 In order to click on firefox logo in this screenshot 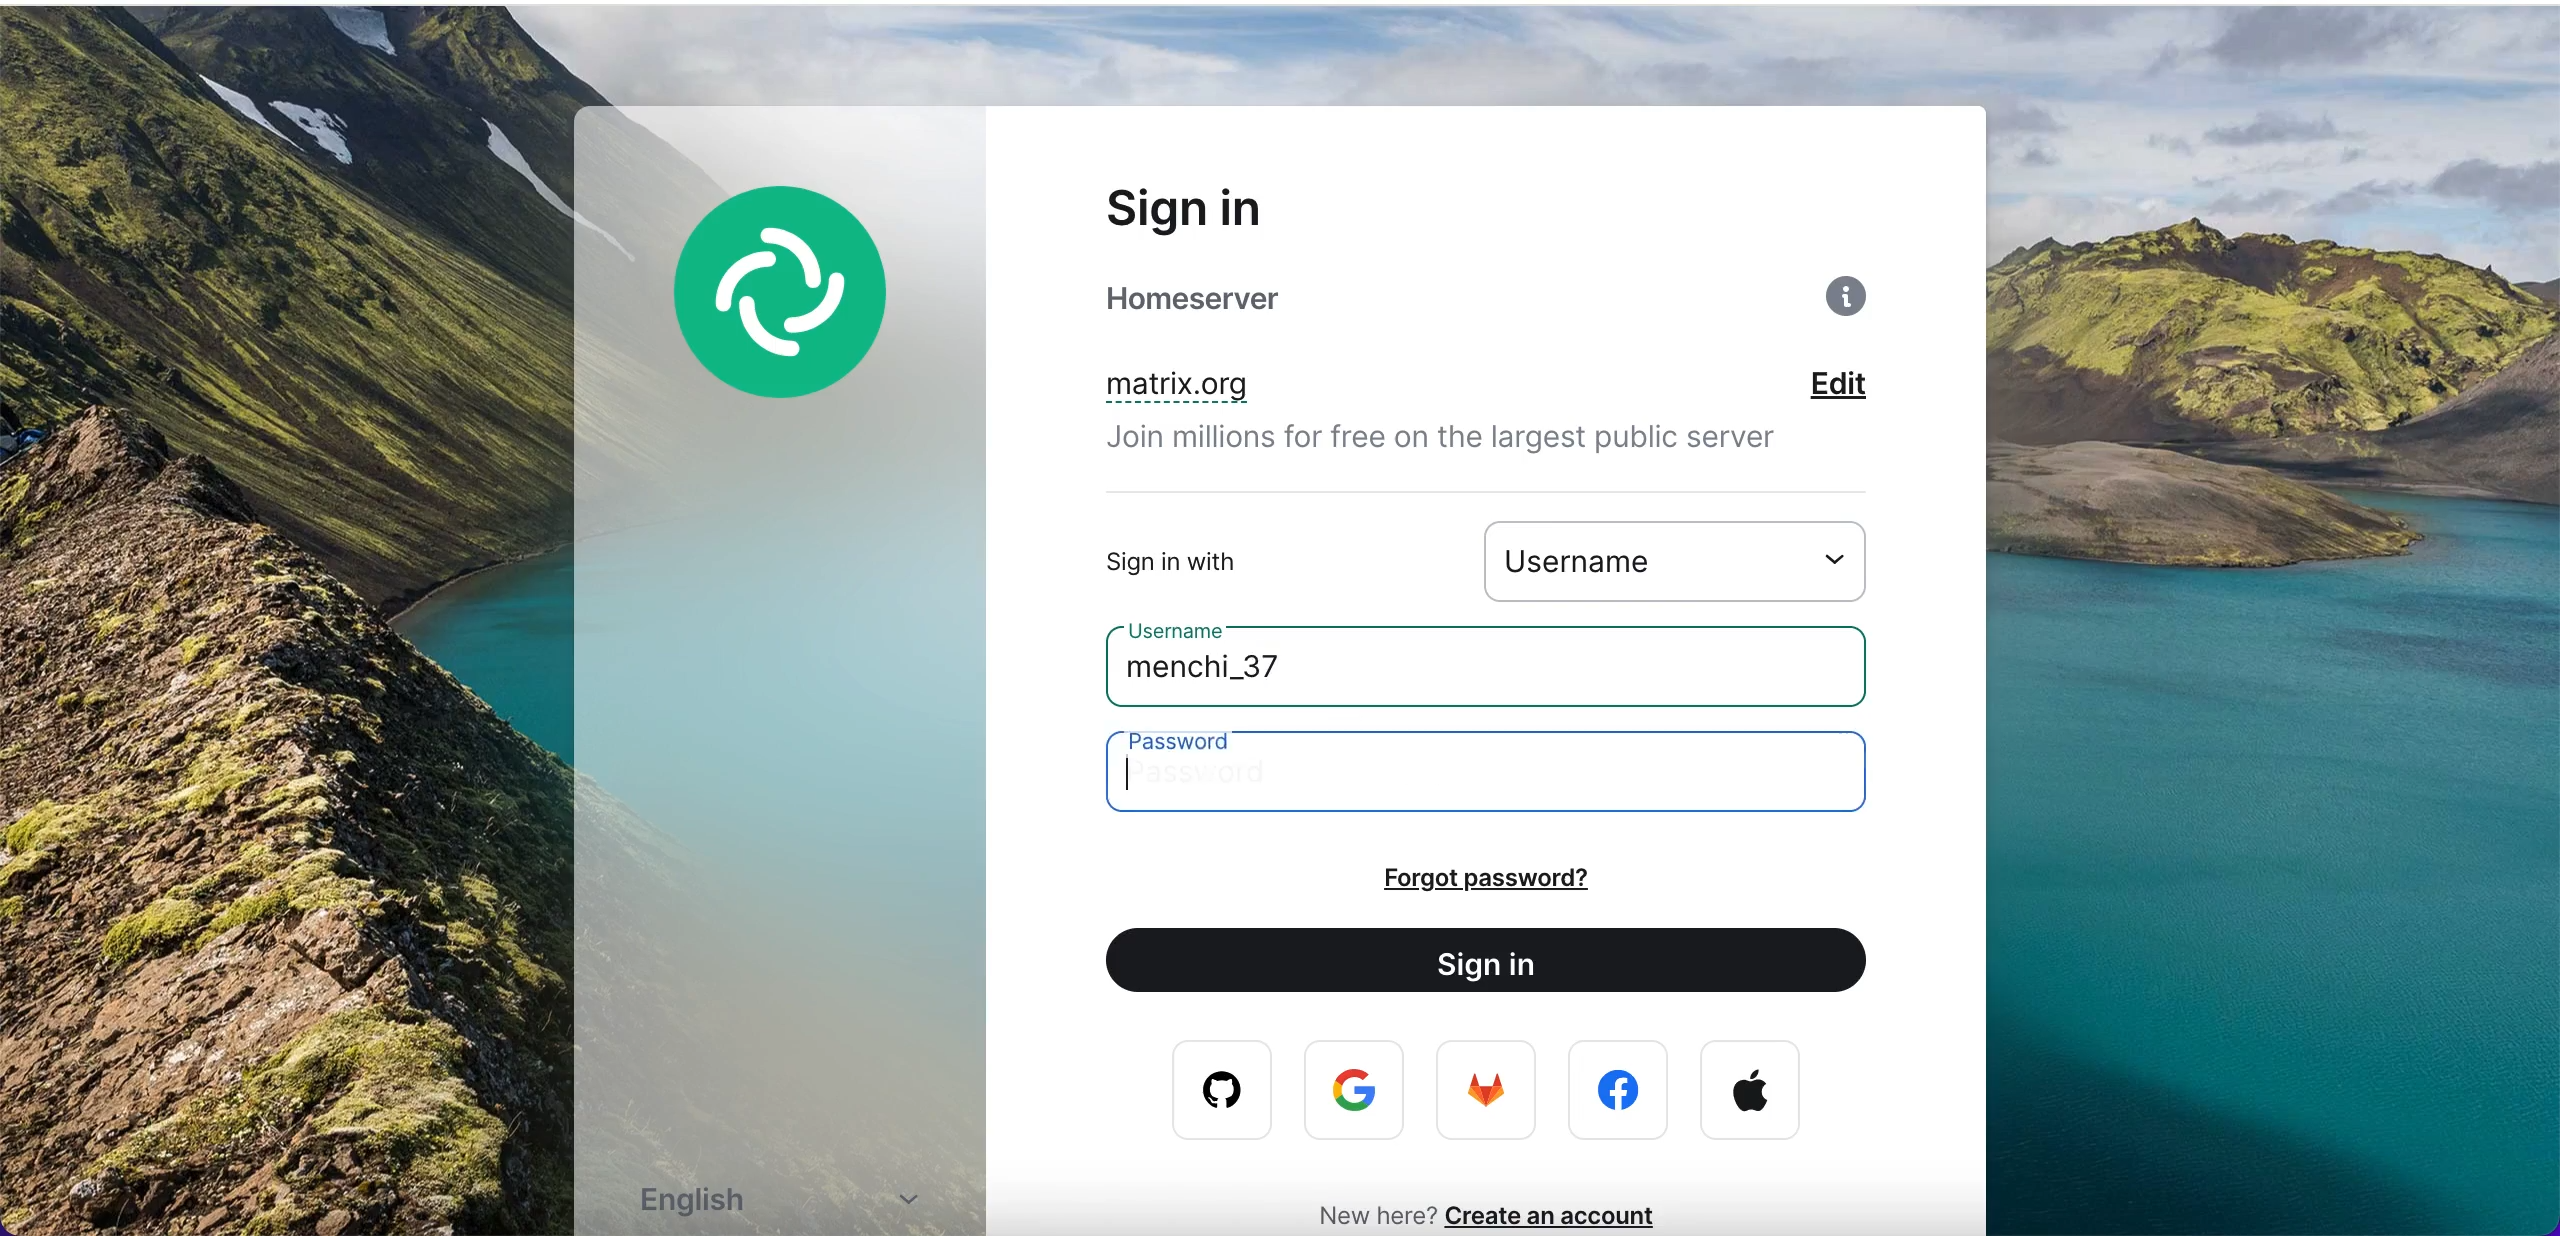, I will do `click(1489, 1095)`.